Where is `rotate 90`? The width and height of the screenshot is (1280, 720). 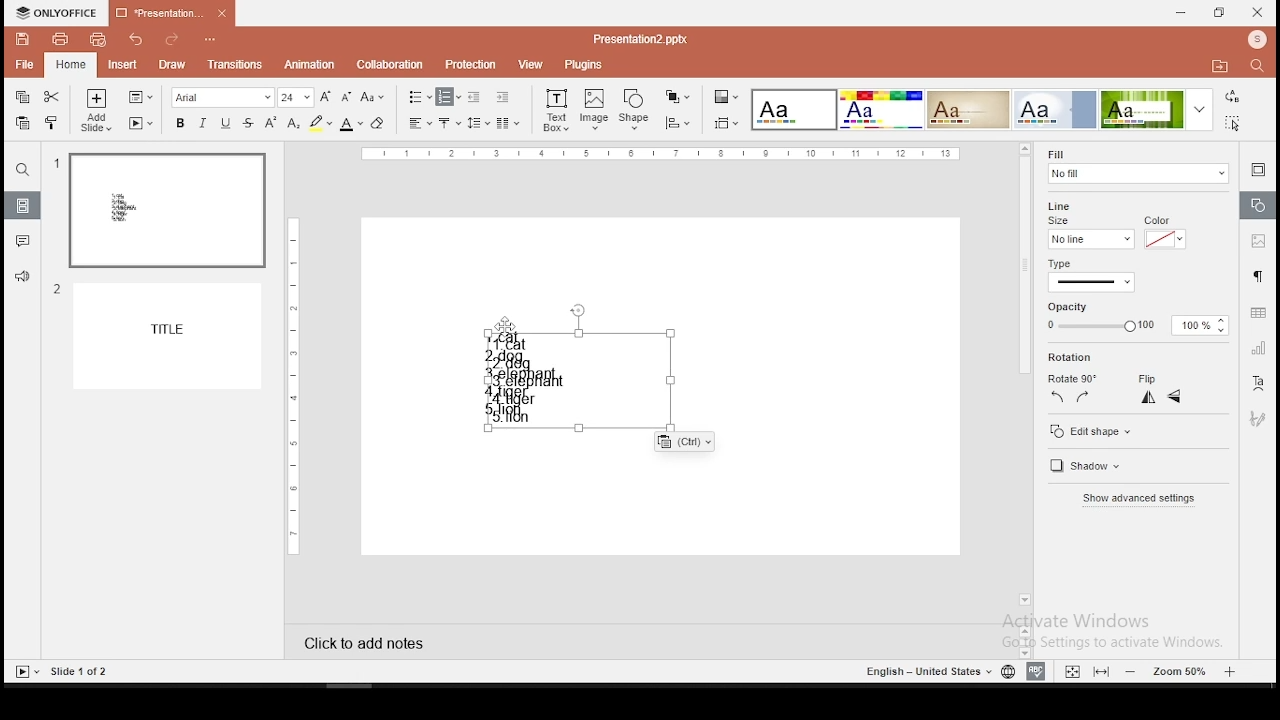
rotate 90 is located at coordinates (1074, 375).